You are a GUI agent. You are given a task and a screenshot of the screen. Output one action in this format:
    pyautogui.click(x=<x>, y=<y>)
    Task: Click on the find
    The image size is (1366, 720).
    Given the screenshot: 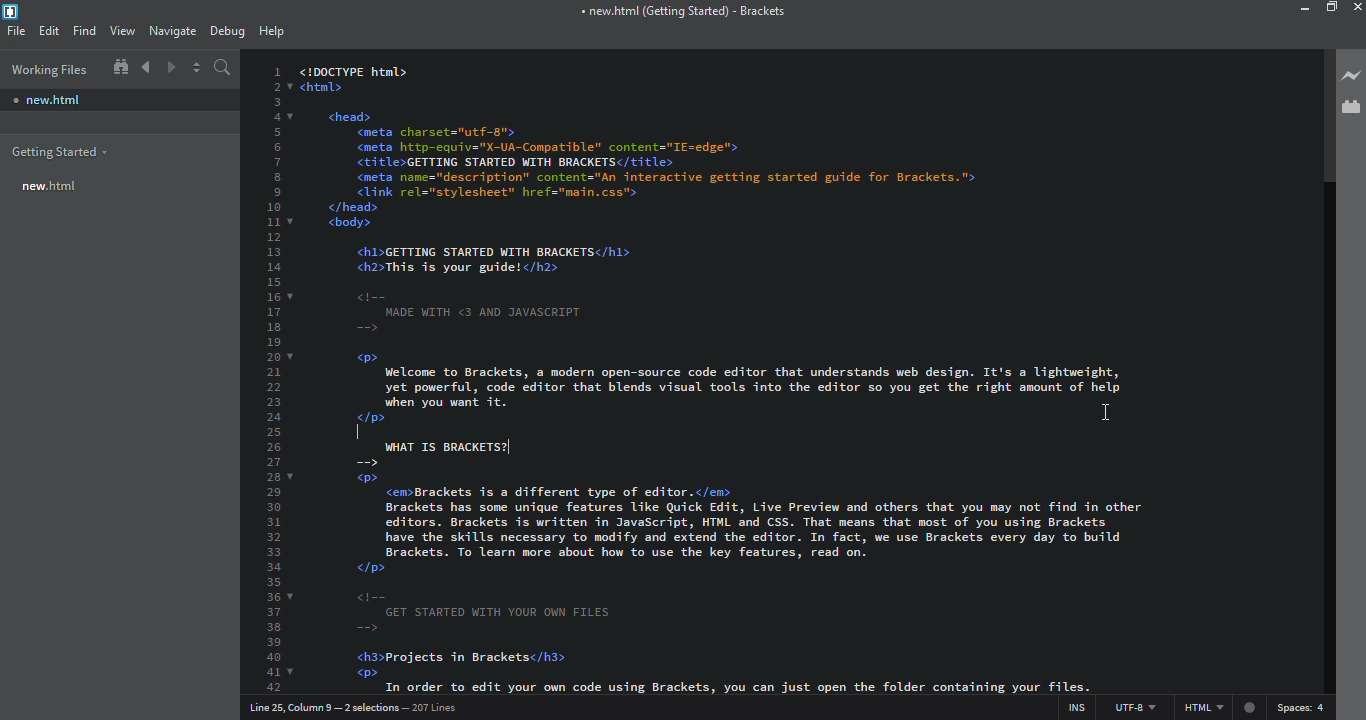 What is the action you would take?
    pyautogui.click(x=83, y=29)
    